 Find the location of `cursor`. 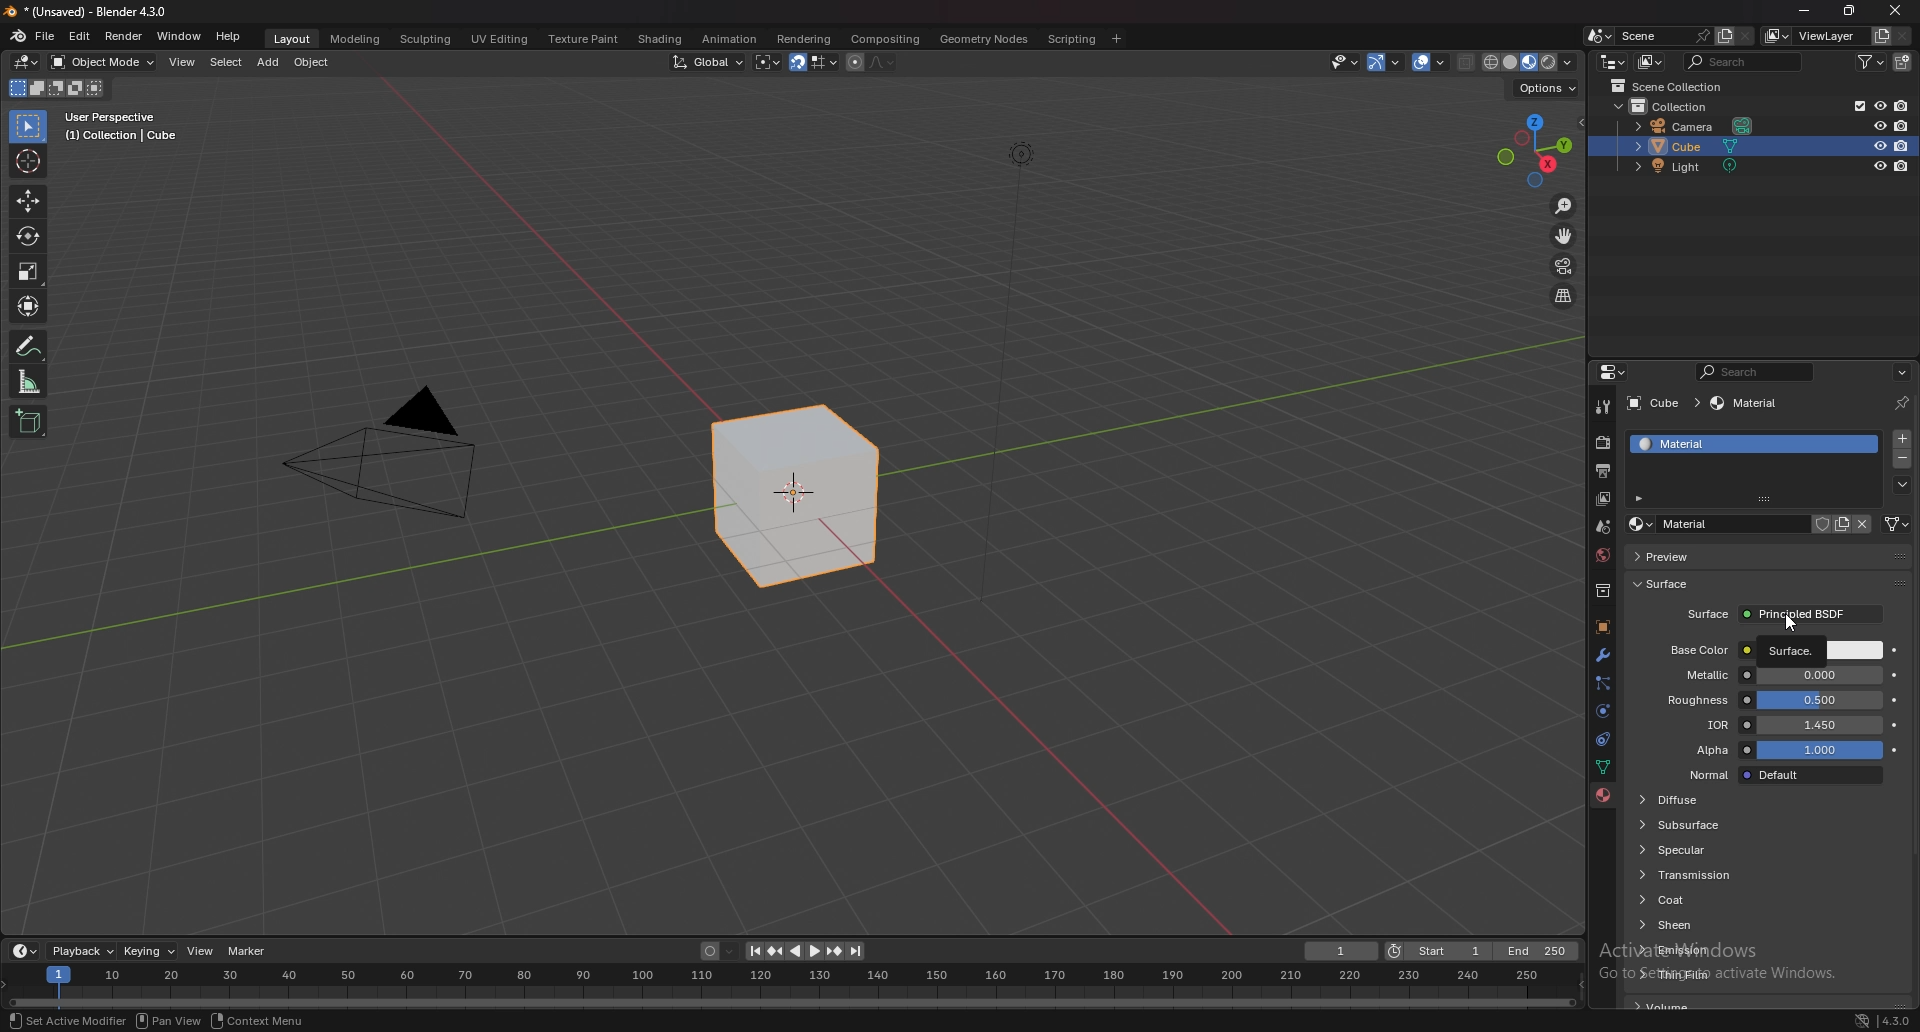

cursor is located at coordinates (1791, 629).